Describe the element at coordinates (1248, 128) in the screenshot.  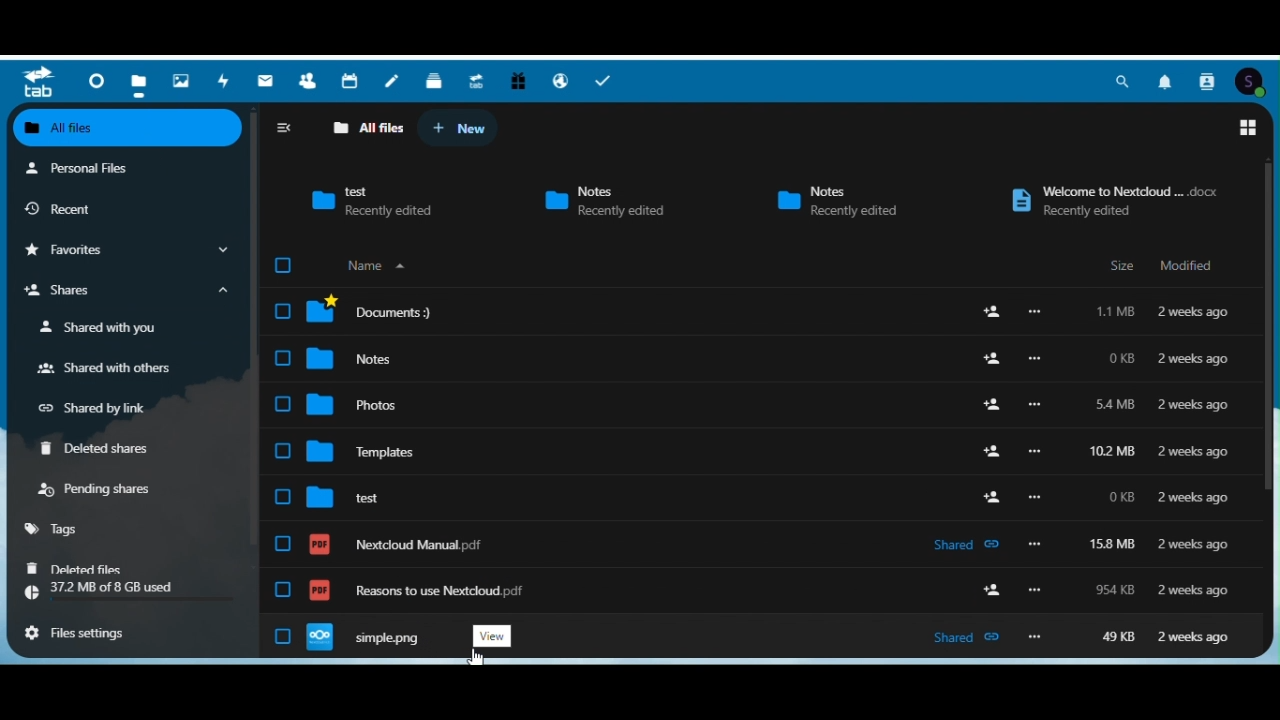
I see `G r i d view` at that location.